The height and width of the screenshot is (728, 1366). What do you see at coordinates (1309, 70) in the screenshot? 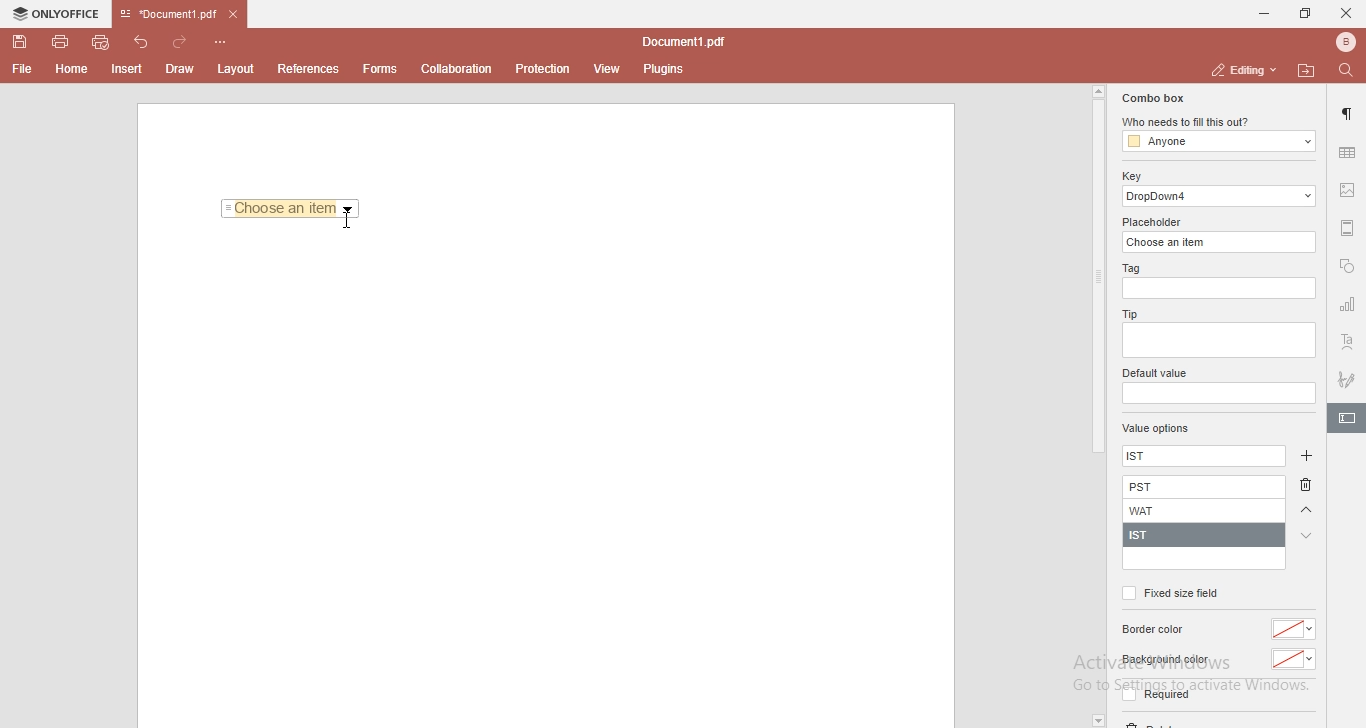
I see `open file location` at bounding box center [1309, 70].